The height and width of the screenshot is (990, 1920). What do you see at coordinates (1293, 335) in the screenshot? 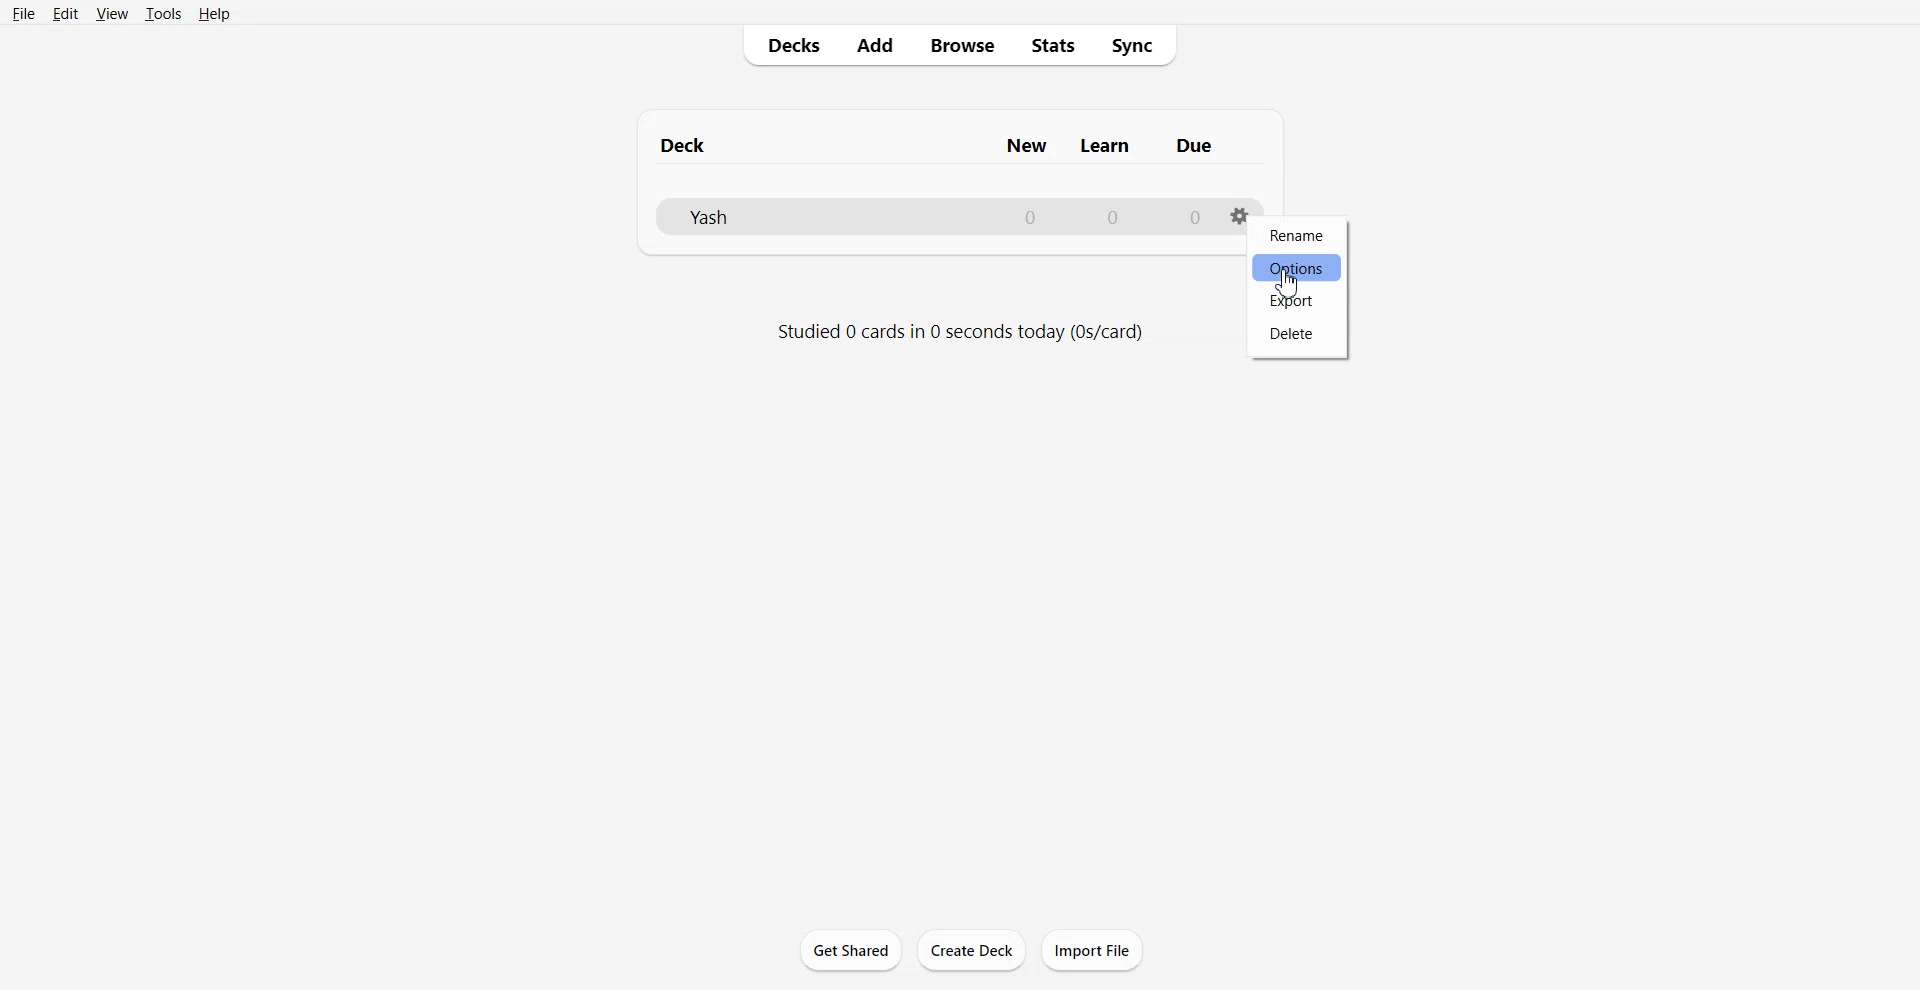
I see `Delete` at bounding box center [1293, 335].